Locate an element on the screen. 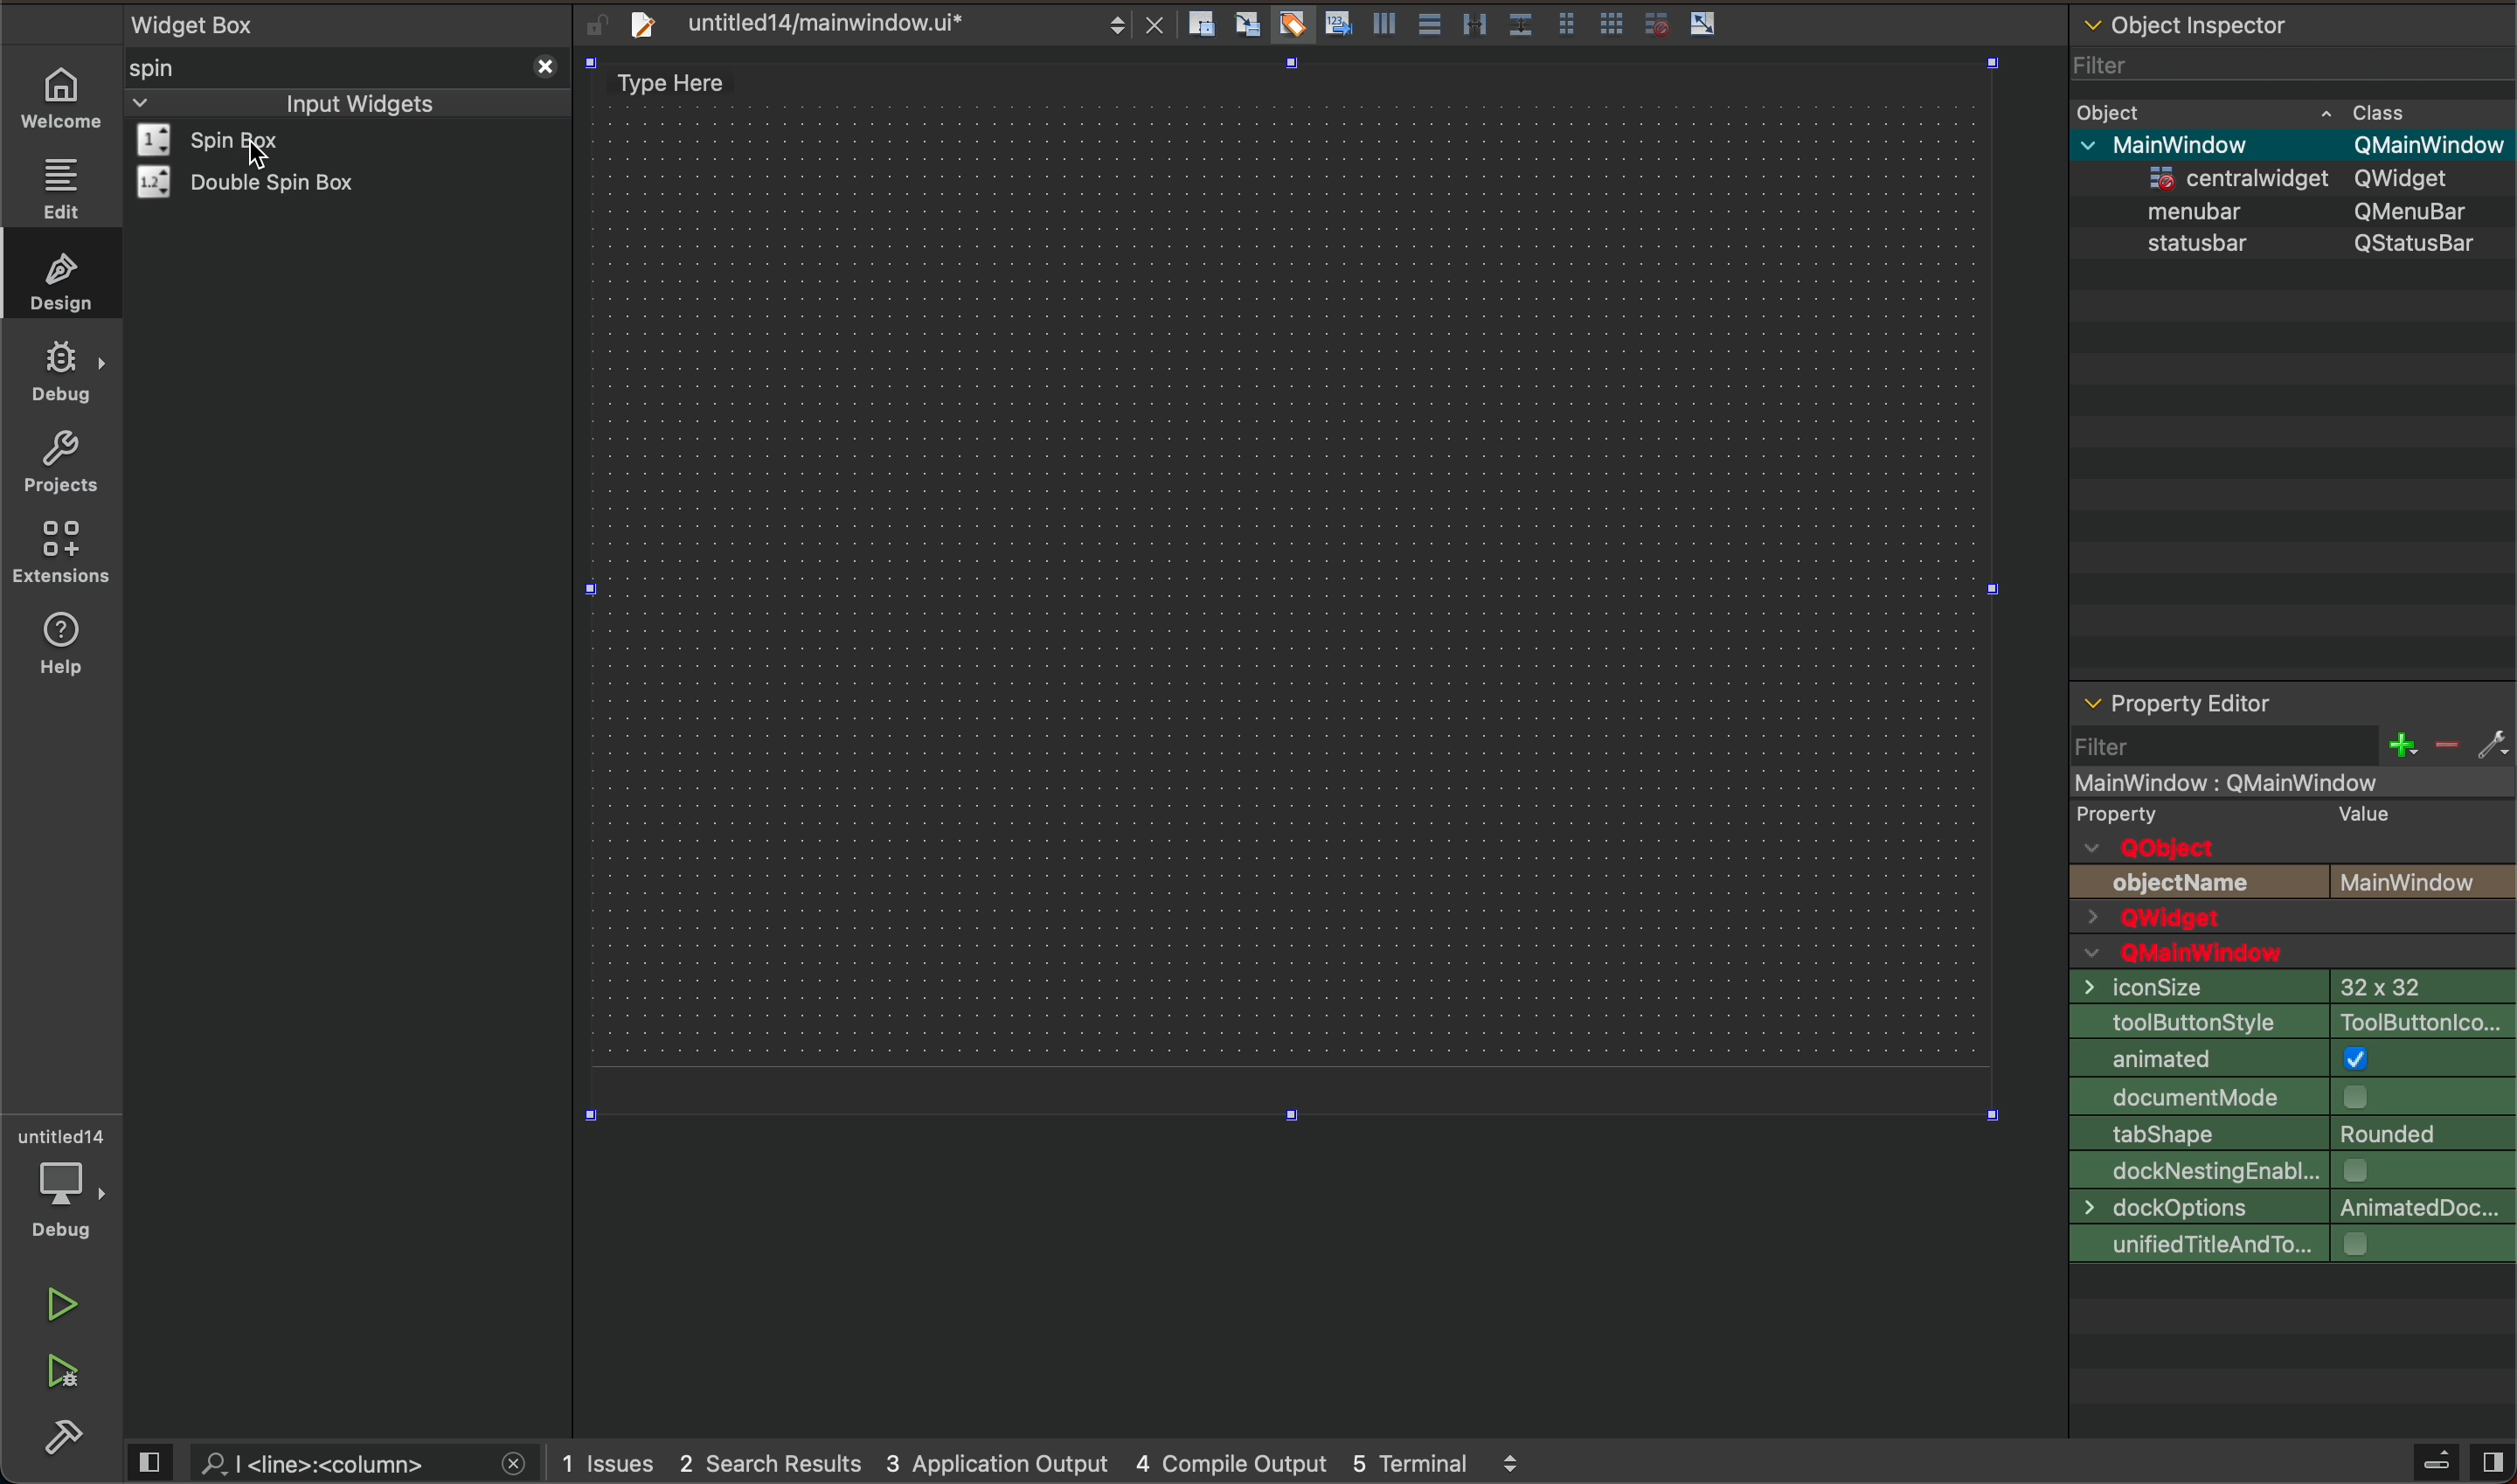 The height and width of the screenshot is (1484, 2517). design area is located at coordinates (1284, 589).